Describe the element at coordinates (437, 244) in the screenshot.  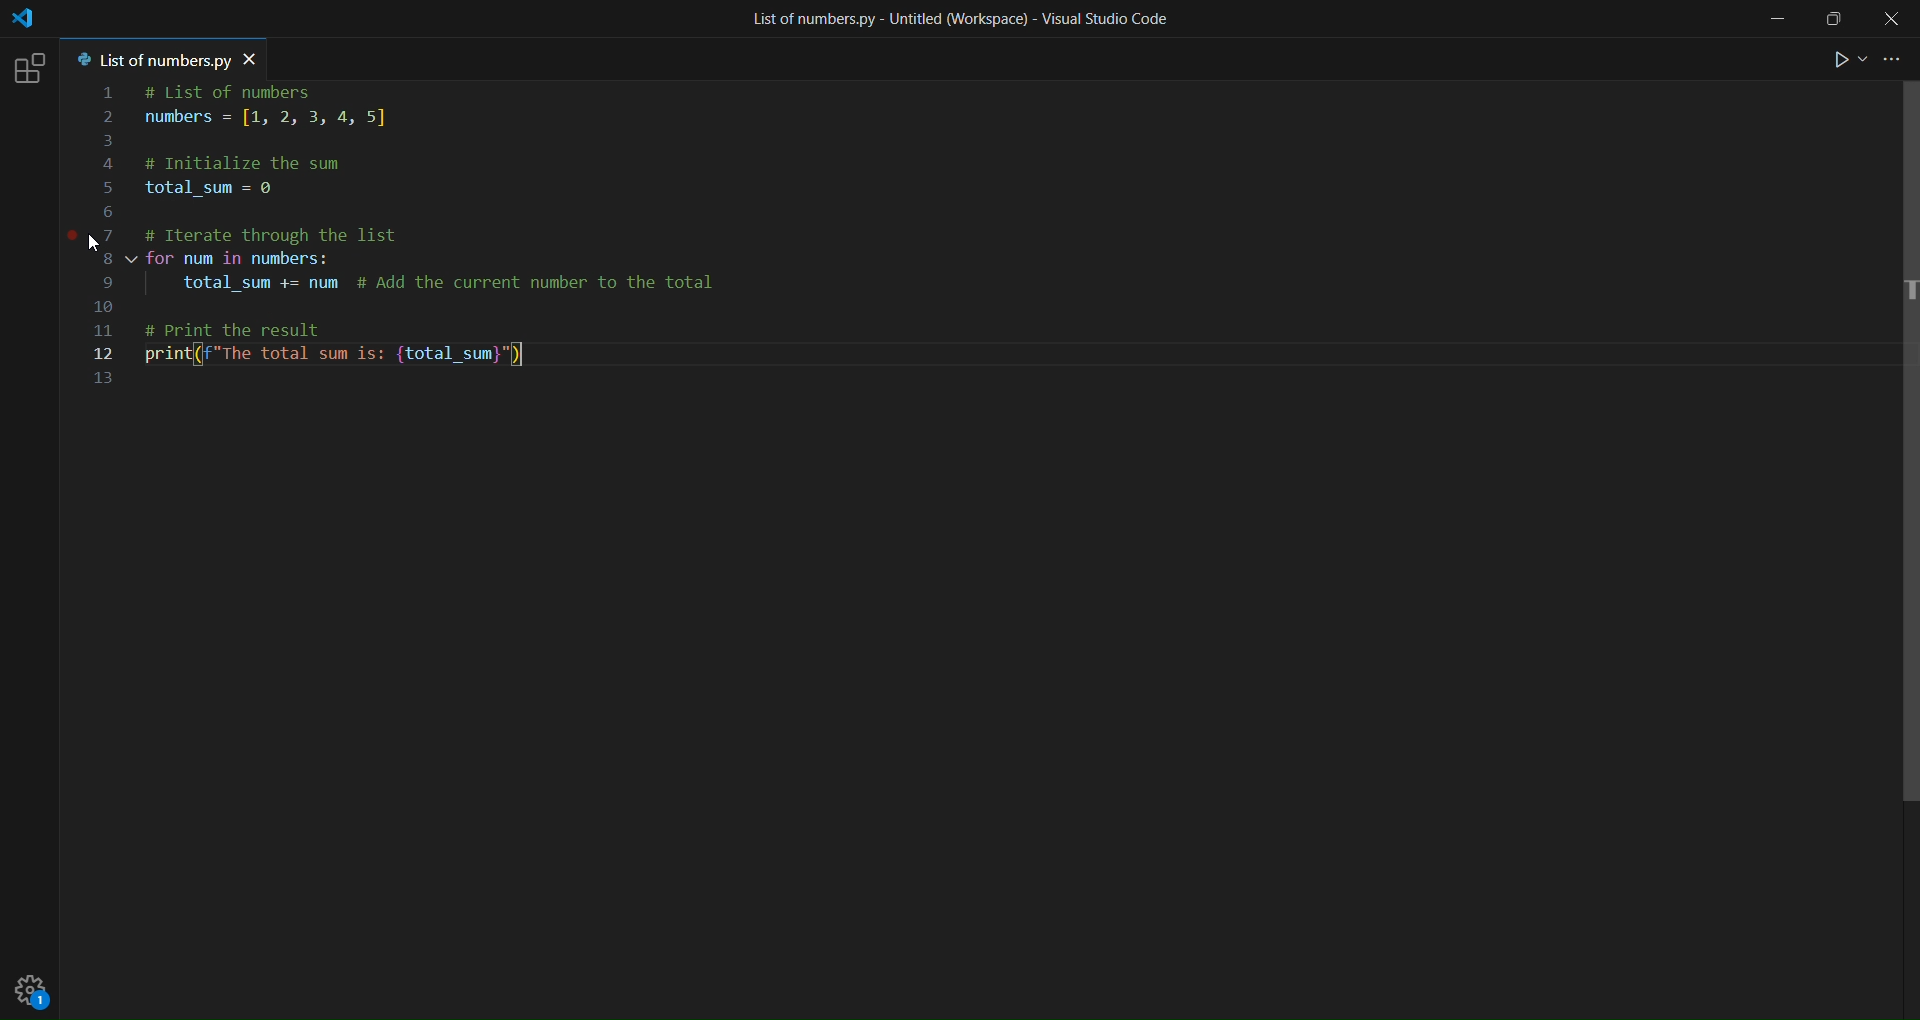
I see `code` at that location.